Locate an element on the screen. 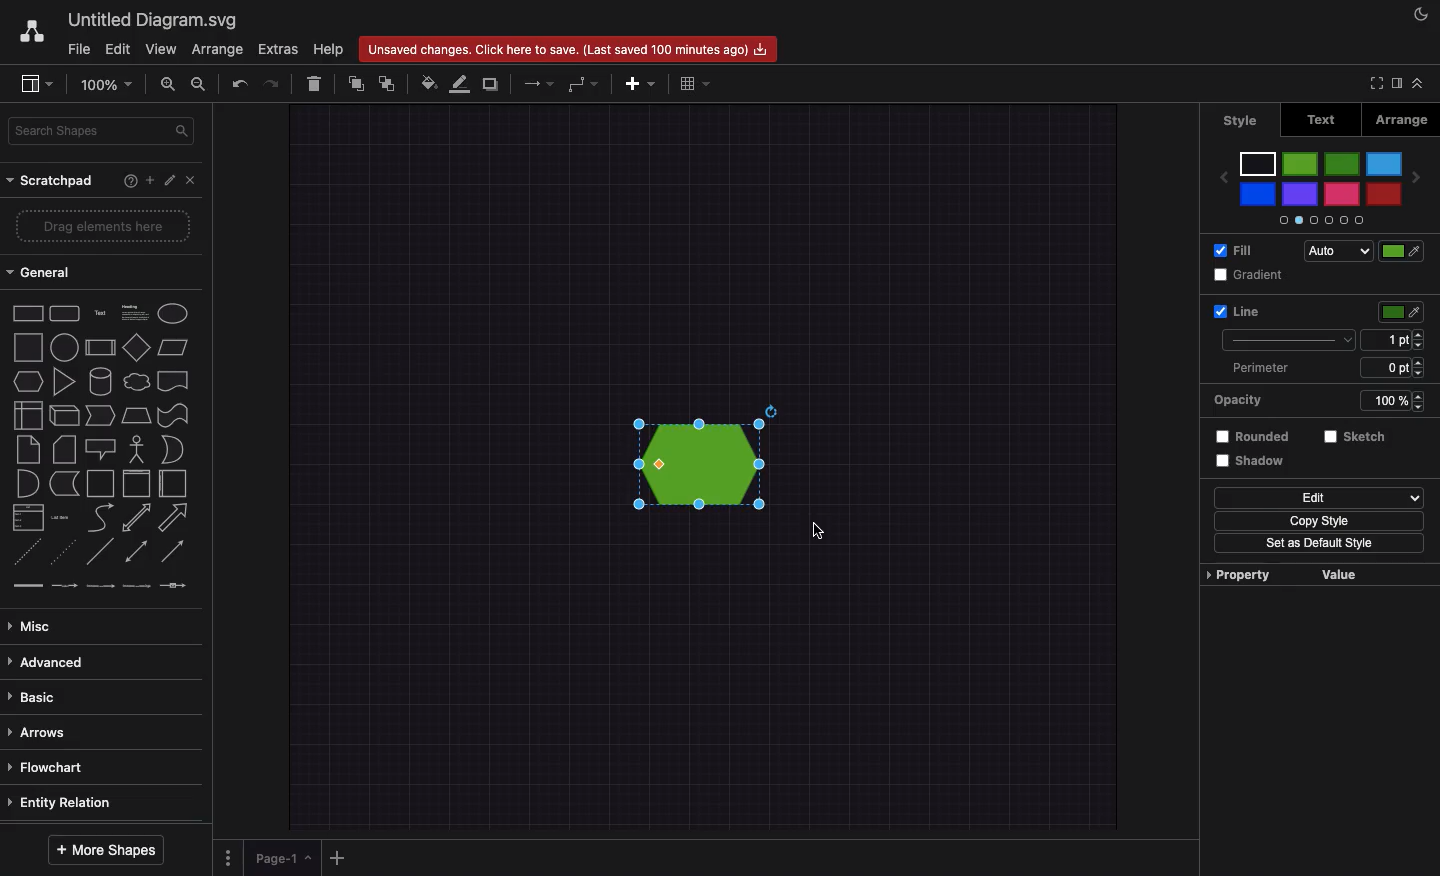 Image resolution: width=1440 pixels, height=876 pixels. Shapes is located at coordinates (97, 446).